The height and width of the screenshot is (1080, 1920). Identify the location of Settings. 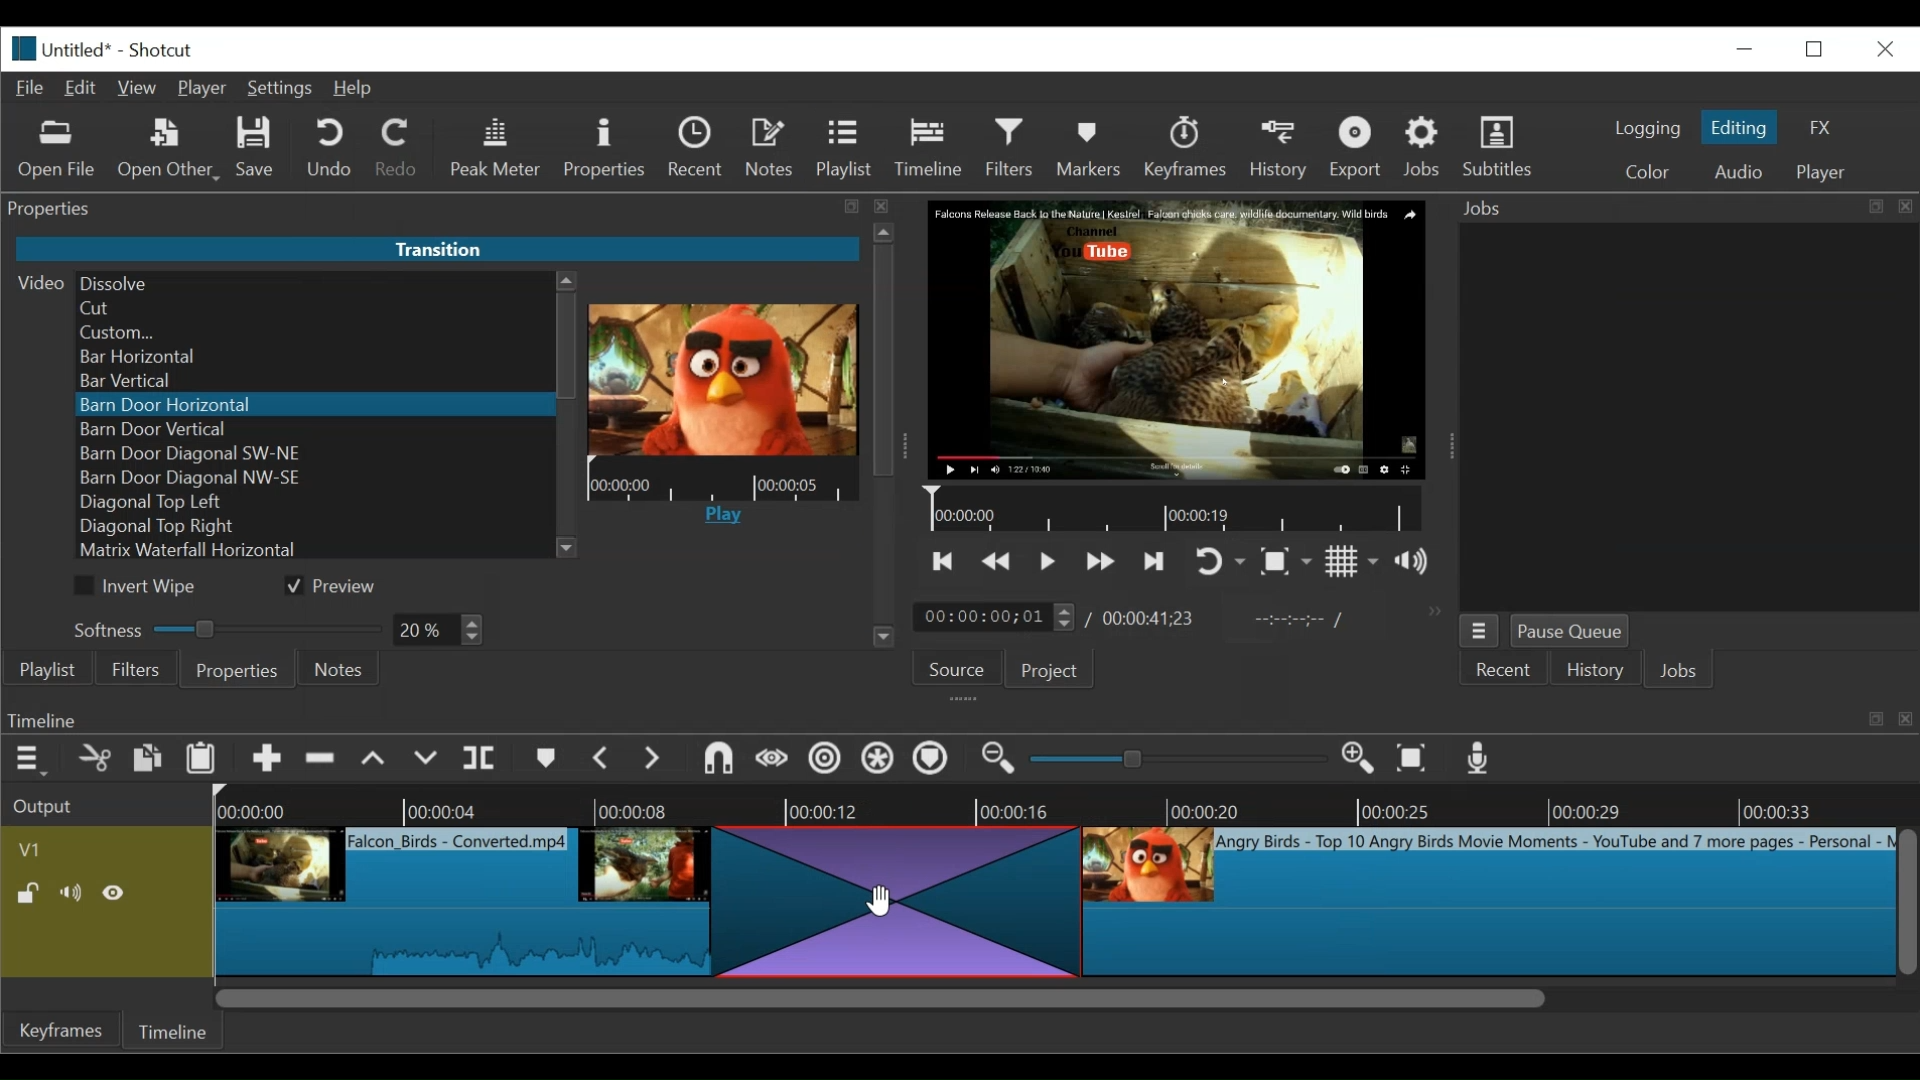
(280, 87).